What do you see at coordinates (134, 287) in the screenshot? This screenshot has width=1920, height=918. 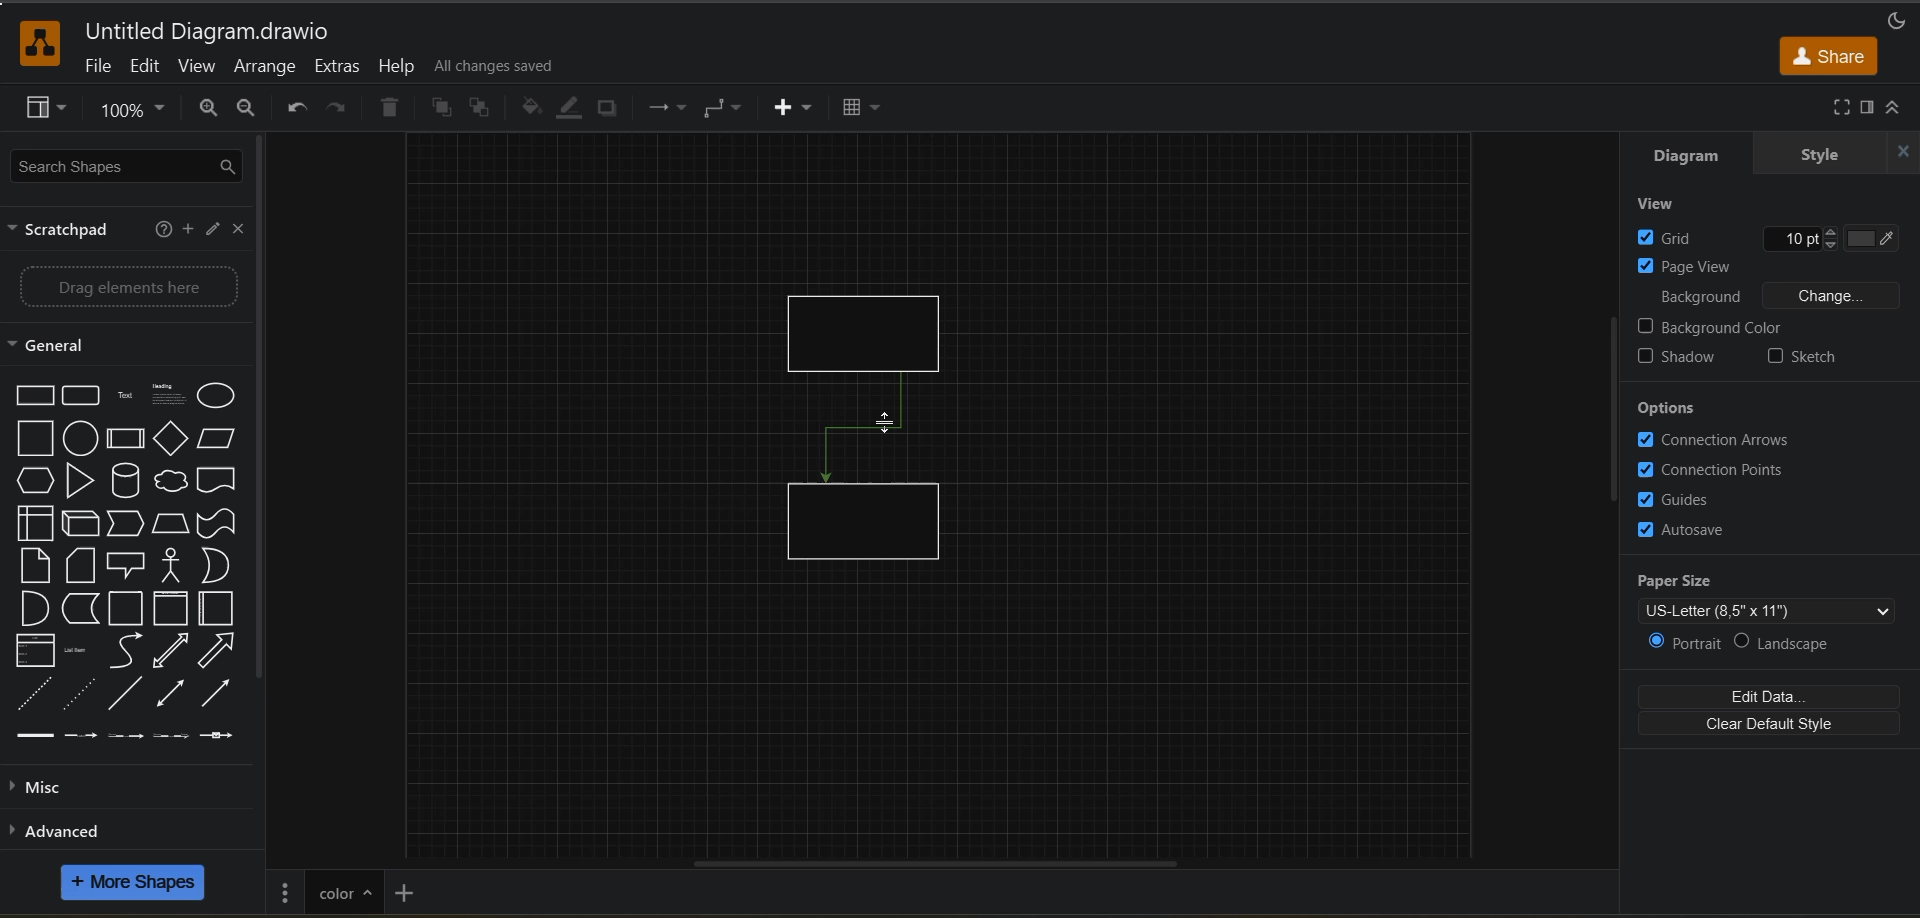 I see `drag elements here` at bounding box center [134, 287].